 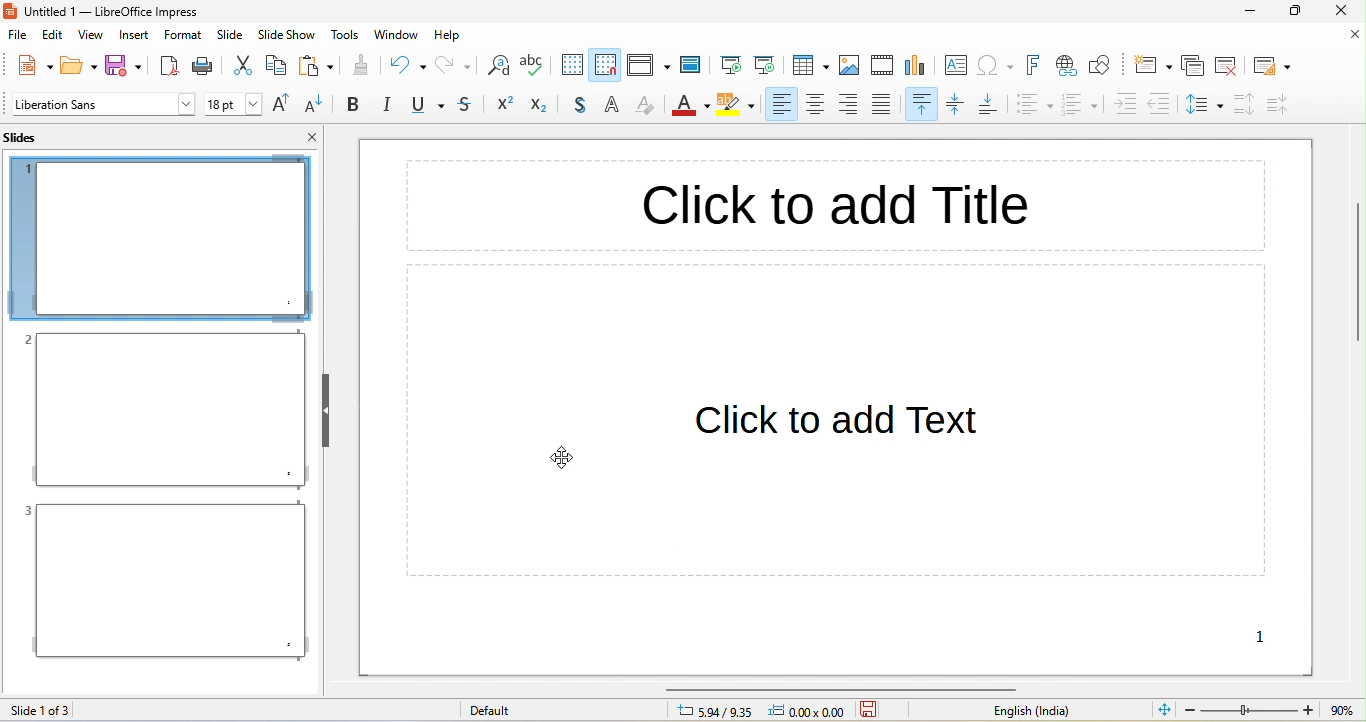 What do you see at coordinates (397, 34) in the screenshot?
I see `window` at bounding box center [397, 34].